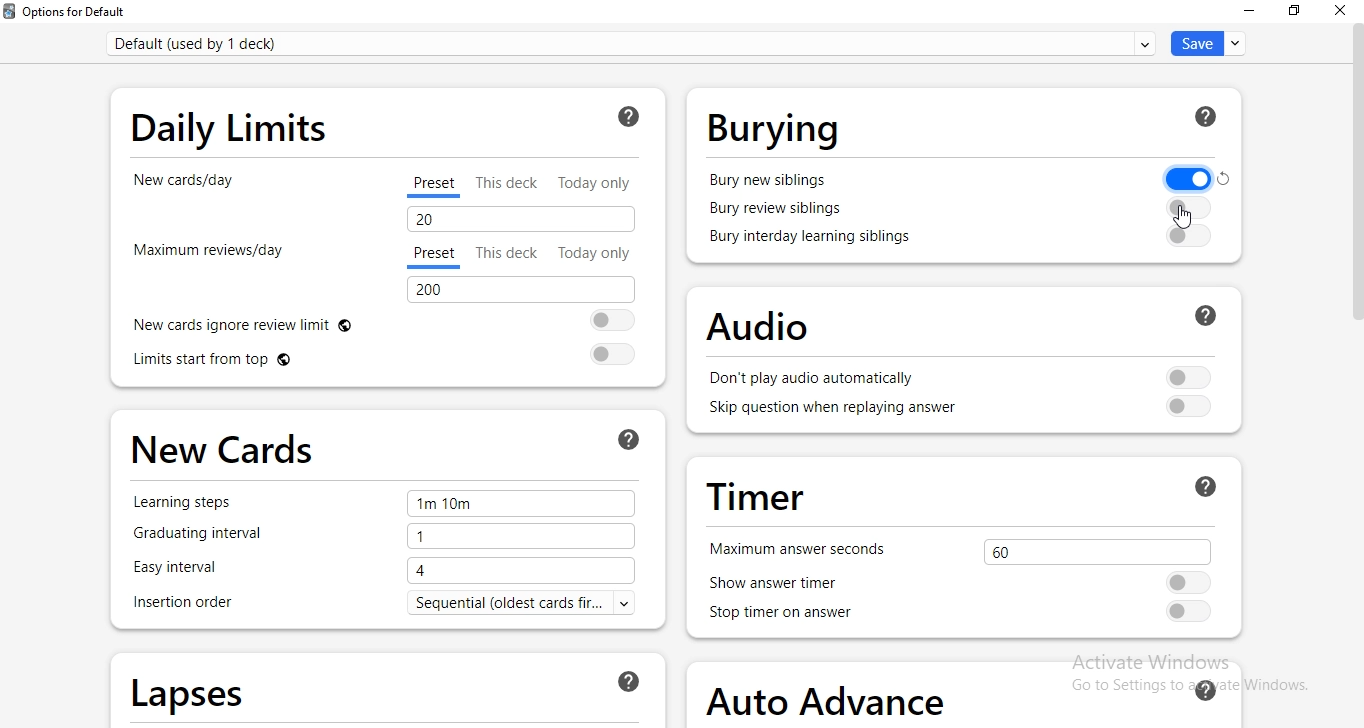 The image size is (1364, 728). What do you see at coordinates (635, 42) in the screenshot?
I see `default (used bu 1 deck)` at bounding box center [635, 42].